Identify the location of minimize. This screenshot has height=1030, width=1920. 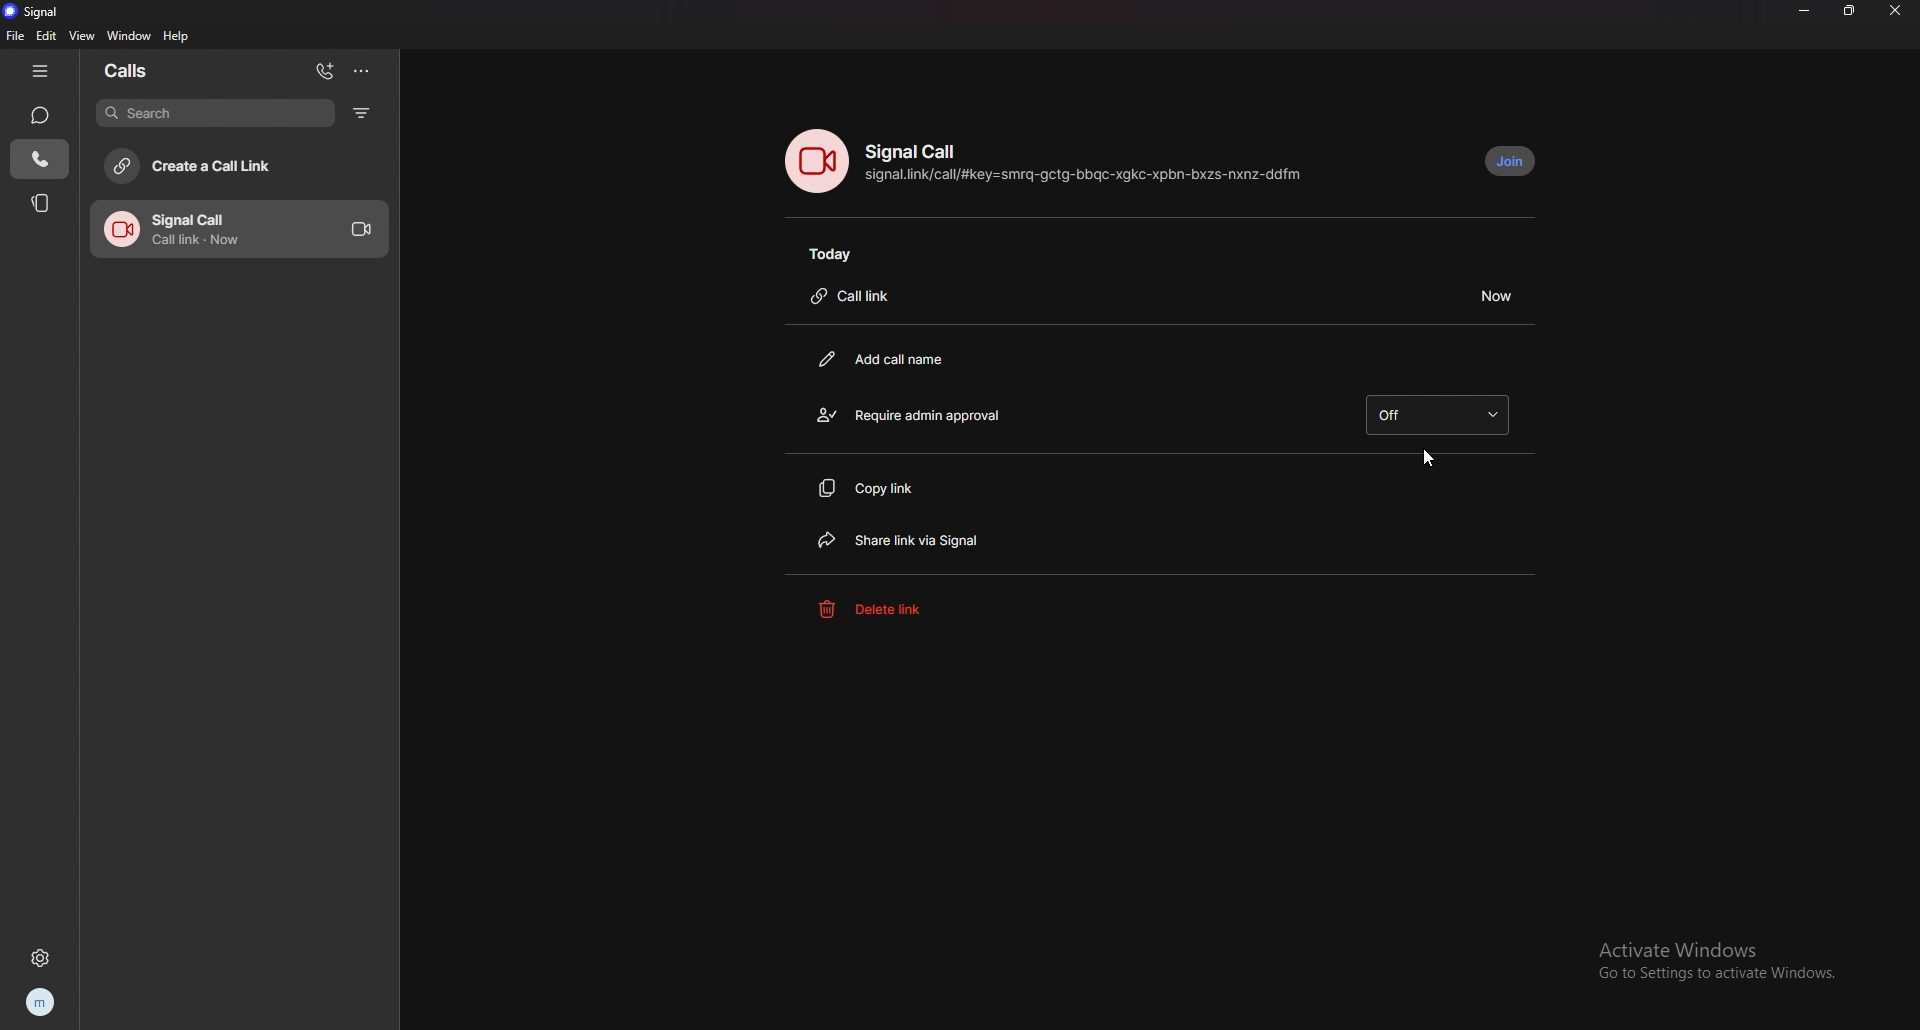
(1804, 10).